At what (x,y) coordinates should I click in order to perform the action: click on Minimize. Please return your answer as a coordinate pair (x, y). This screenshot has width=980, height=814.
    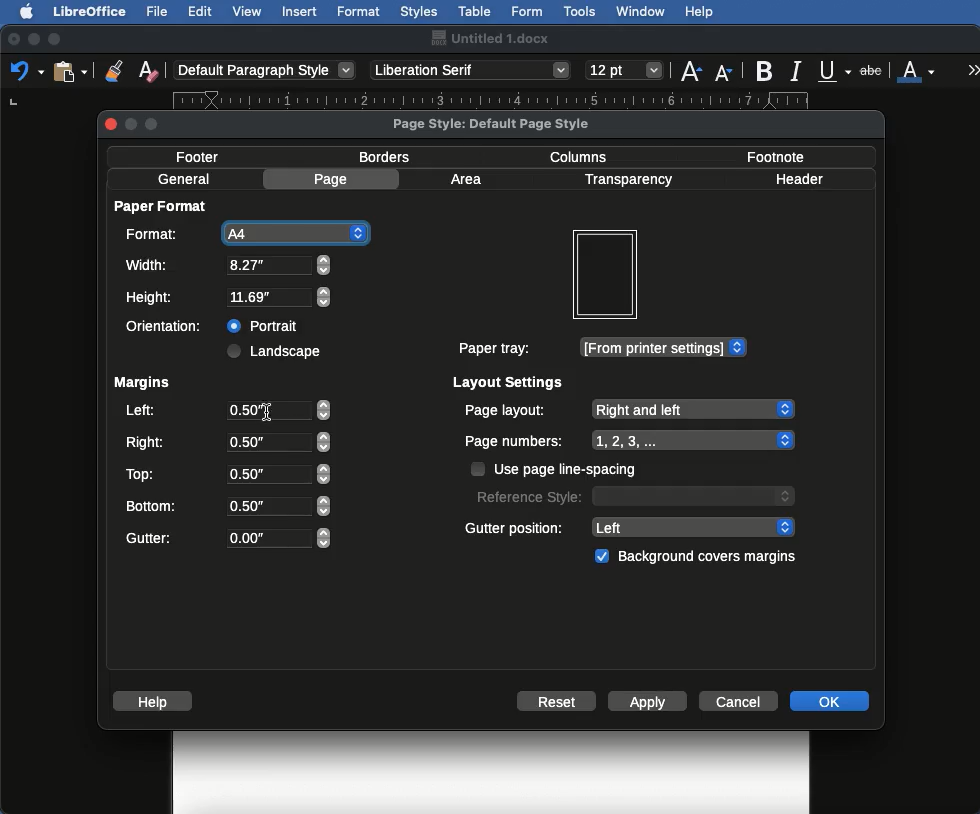
    Looking at the image, I should click on (33, 39).